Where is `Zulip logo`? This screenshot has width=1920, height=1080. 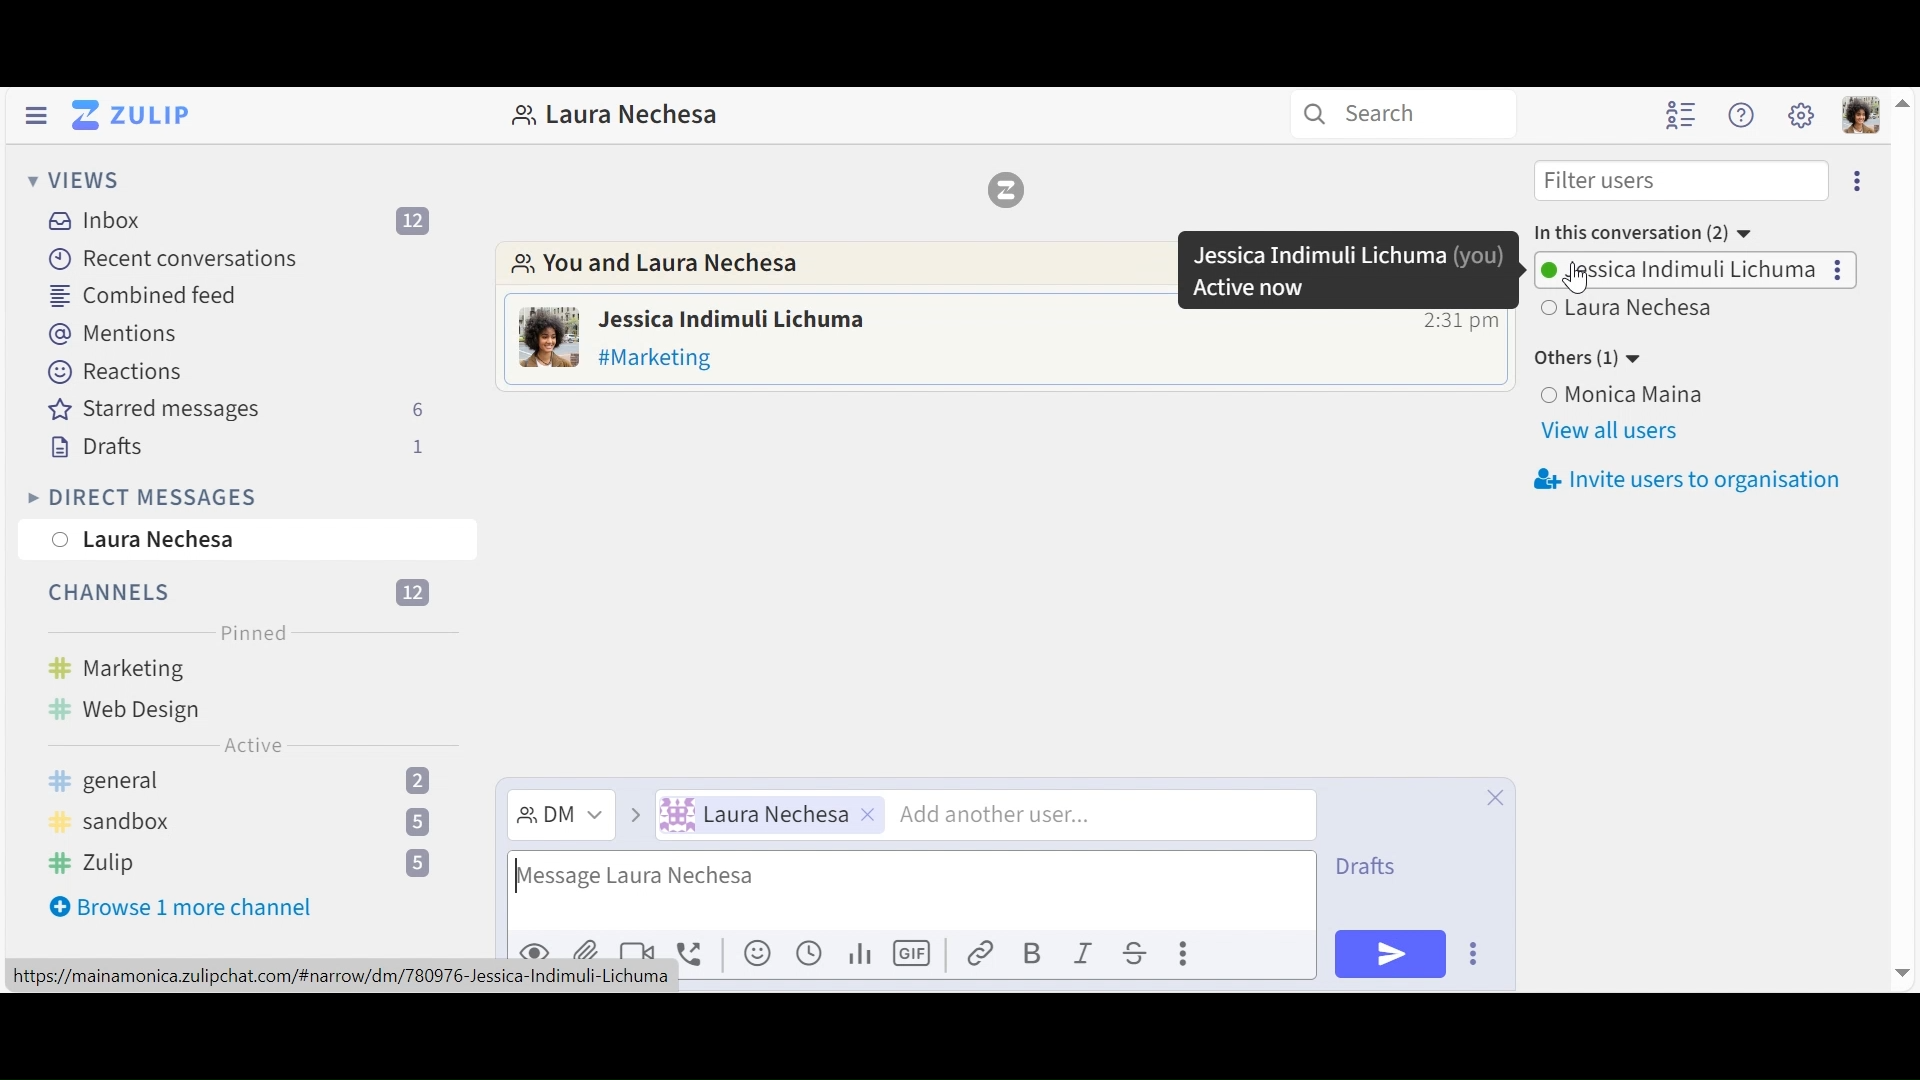
Zulip logo is located at coordinates (1010, 194).